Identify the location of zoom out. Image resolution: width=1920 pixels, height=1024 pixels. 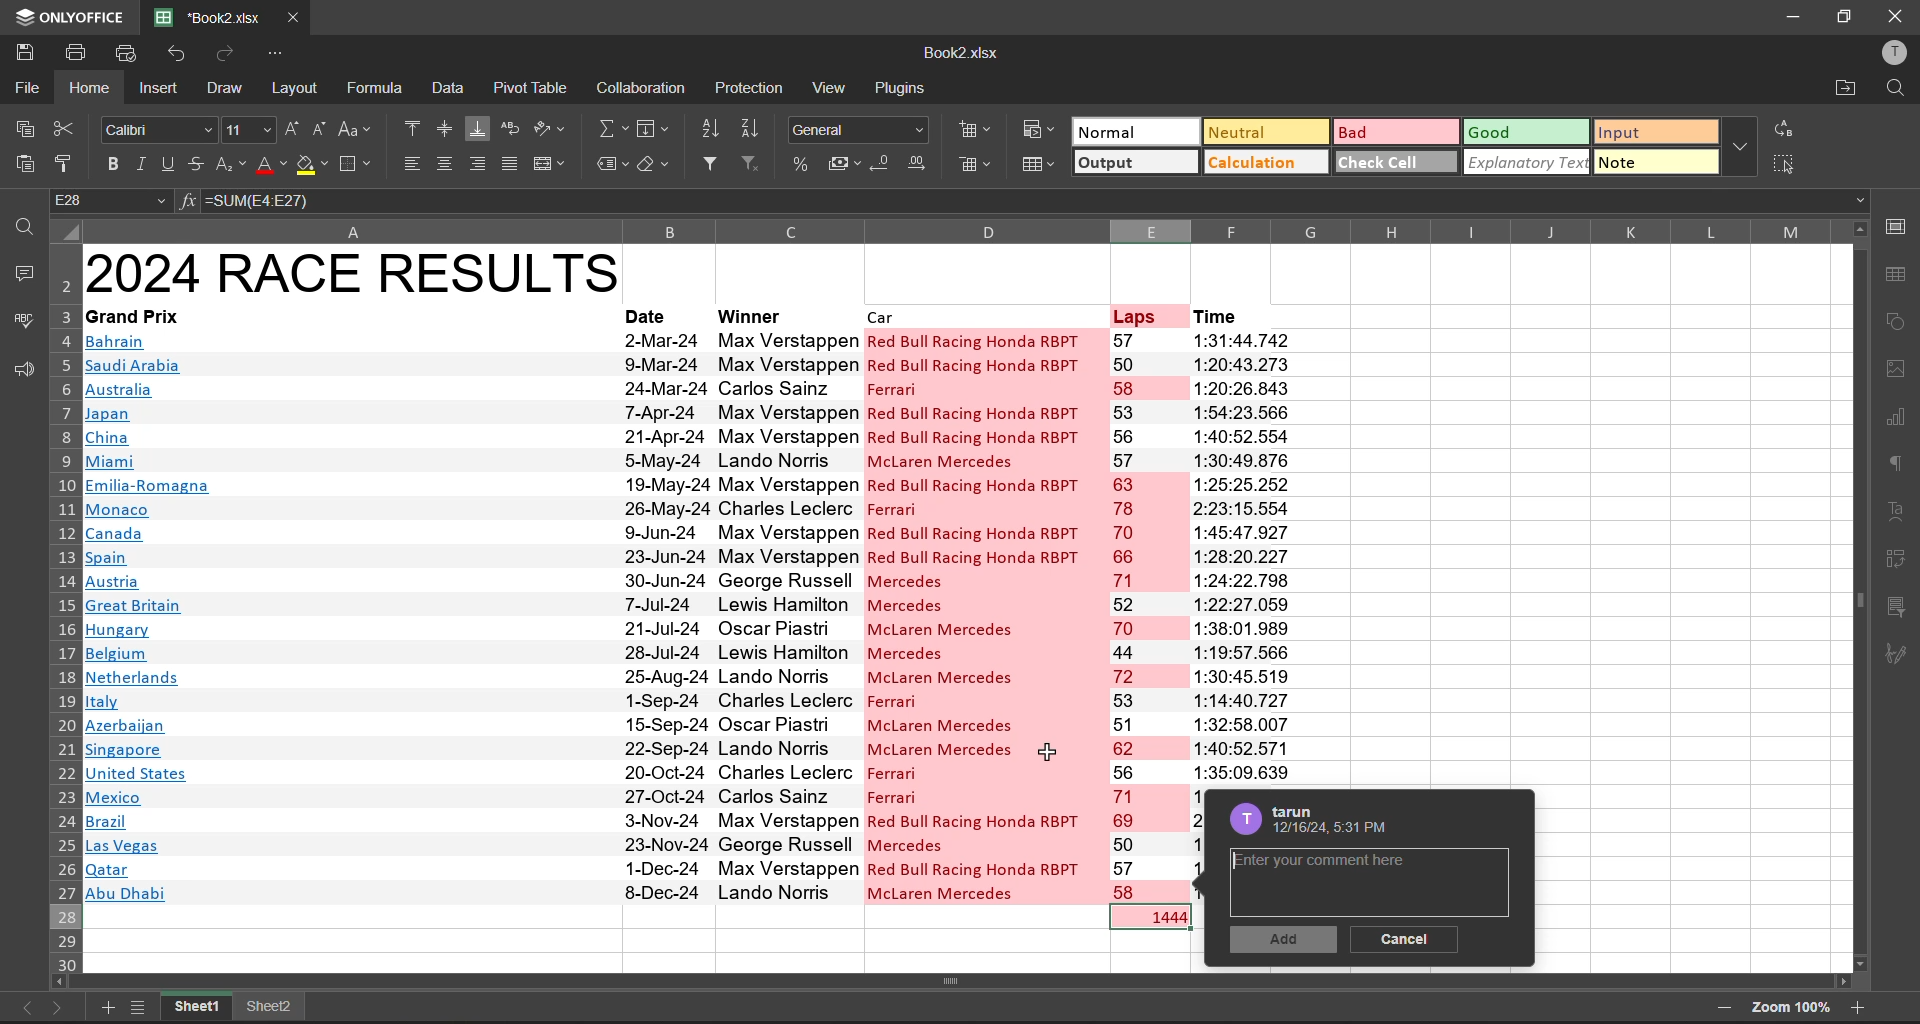
(1726, 1008).